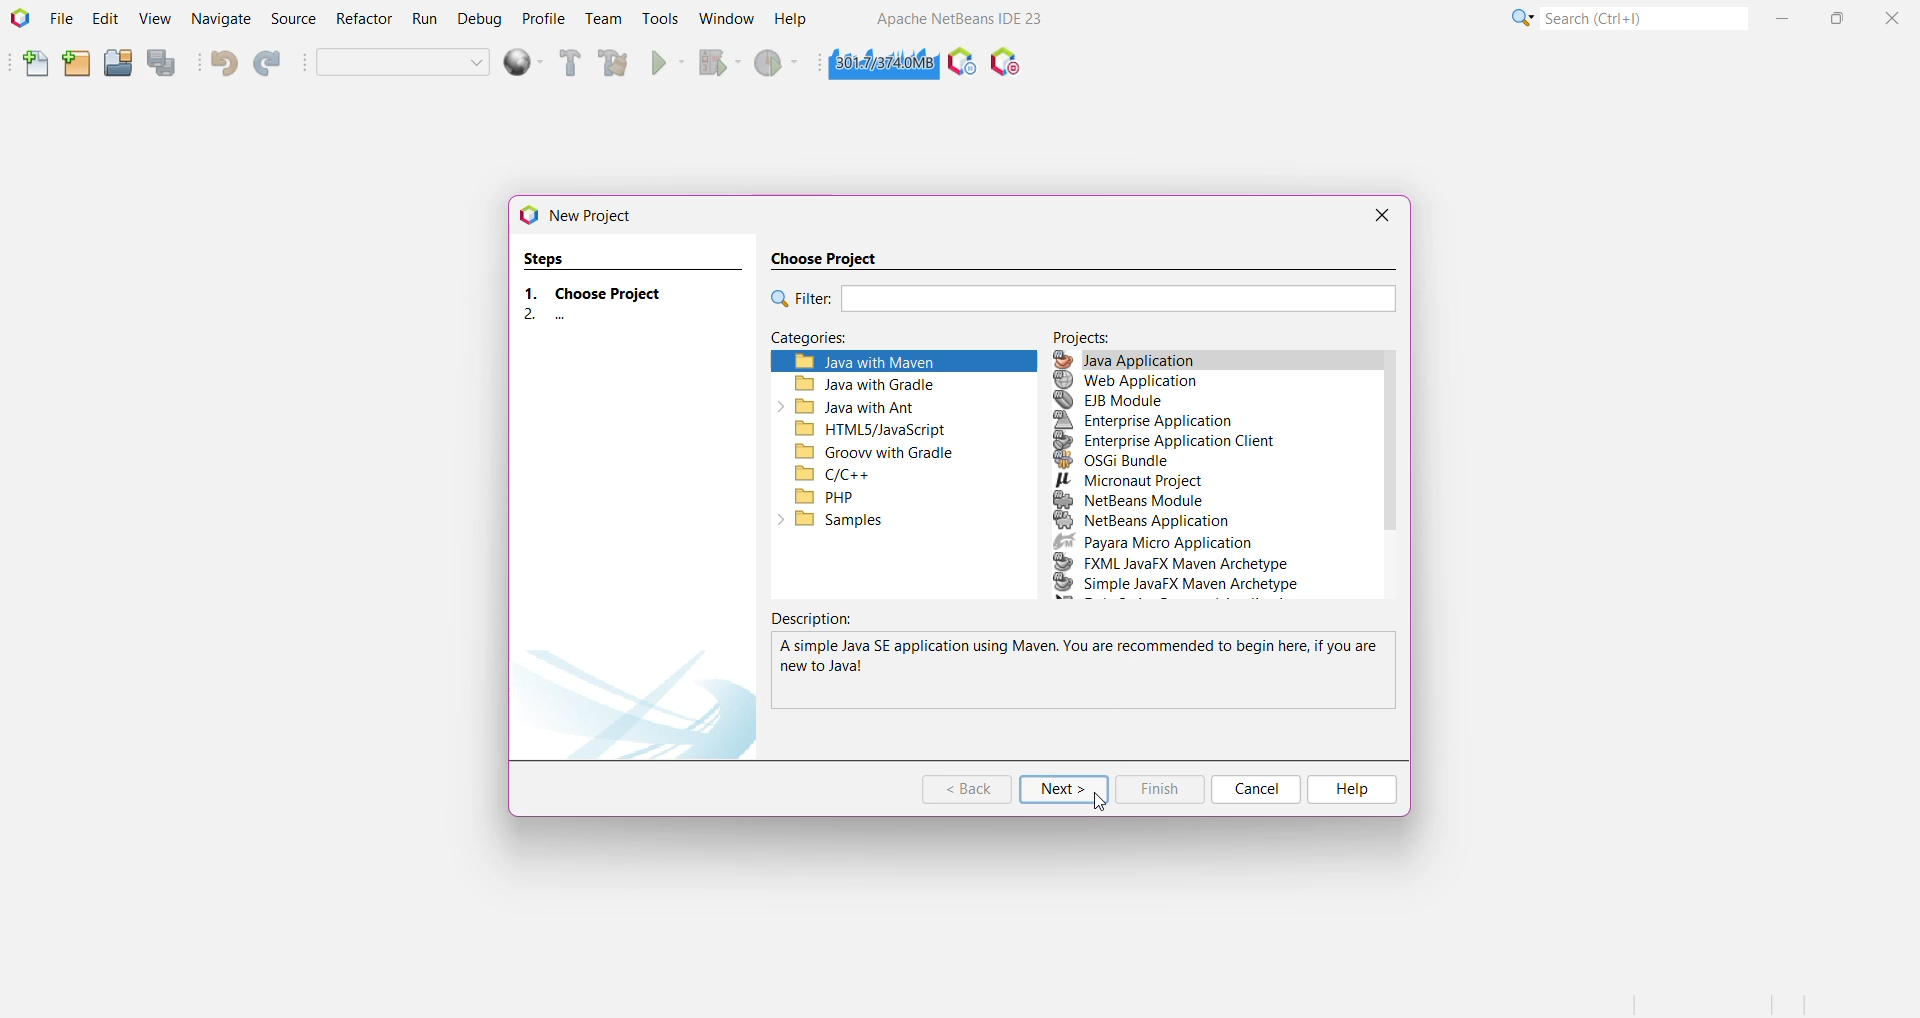  Describe the element at coordinates (75, 65) in the screenshot. I see `New Project` at that location.